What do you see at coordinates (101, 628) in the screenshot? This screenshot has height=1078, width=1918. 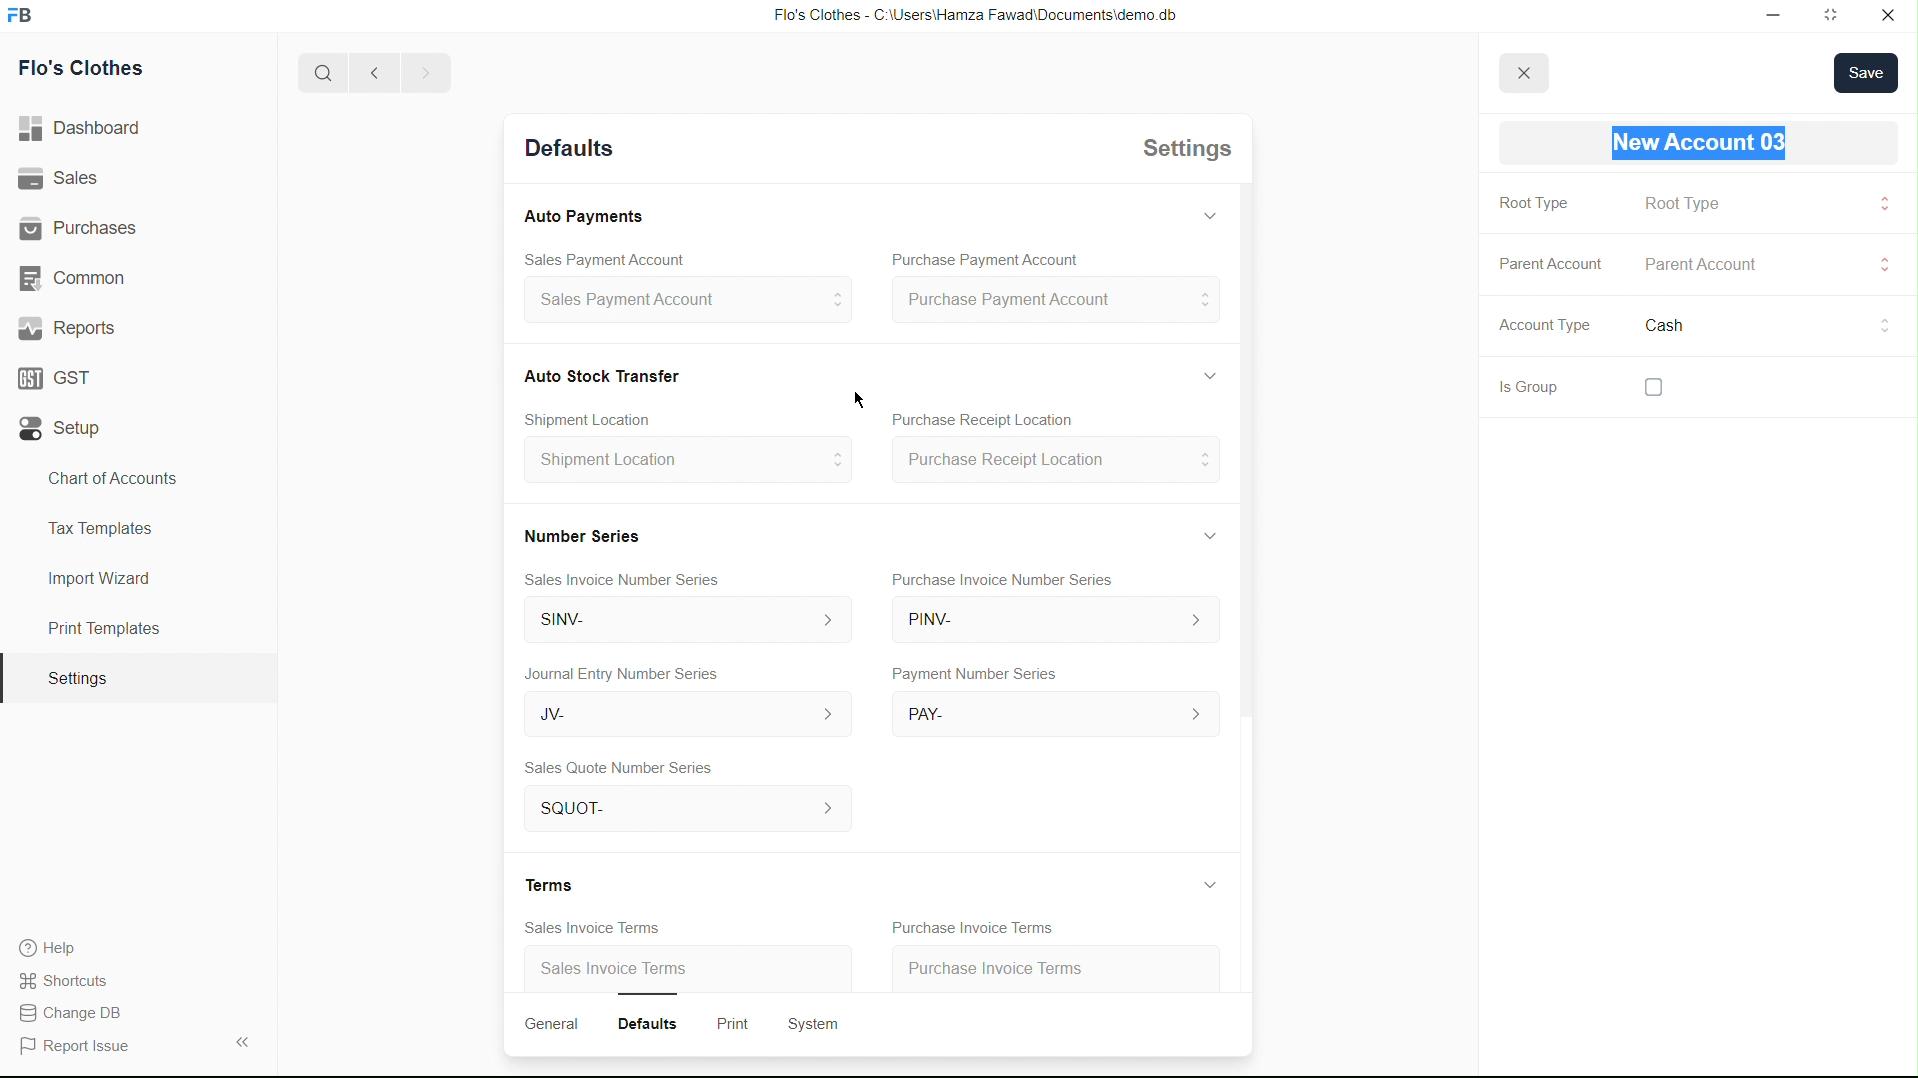 I see `Print Templates` at bounding box center [101, 628].